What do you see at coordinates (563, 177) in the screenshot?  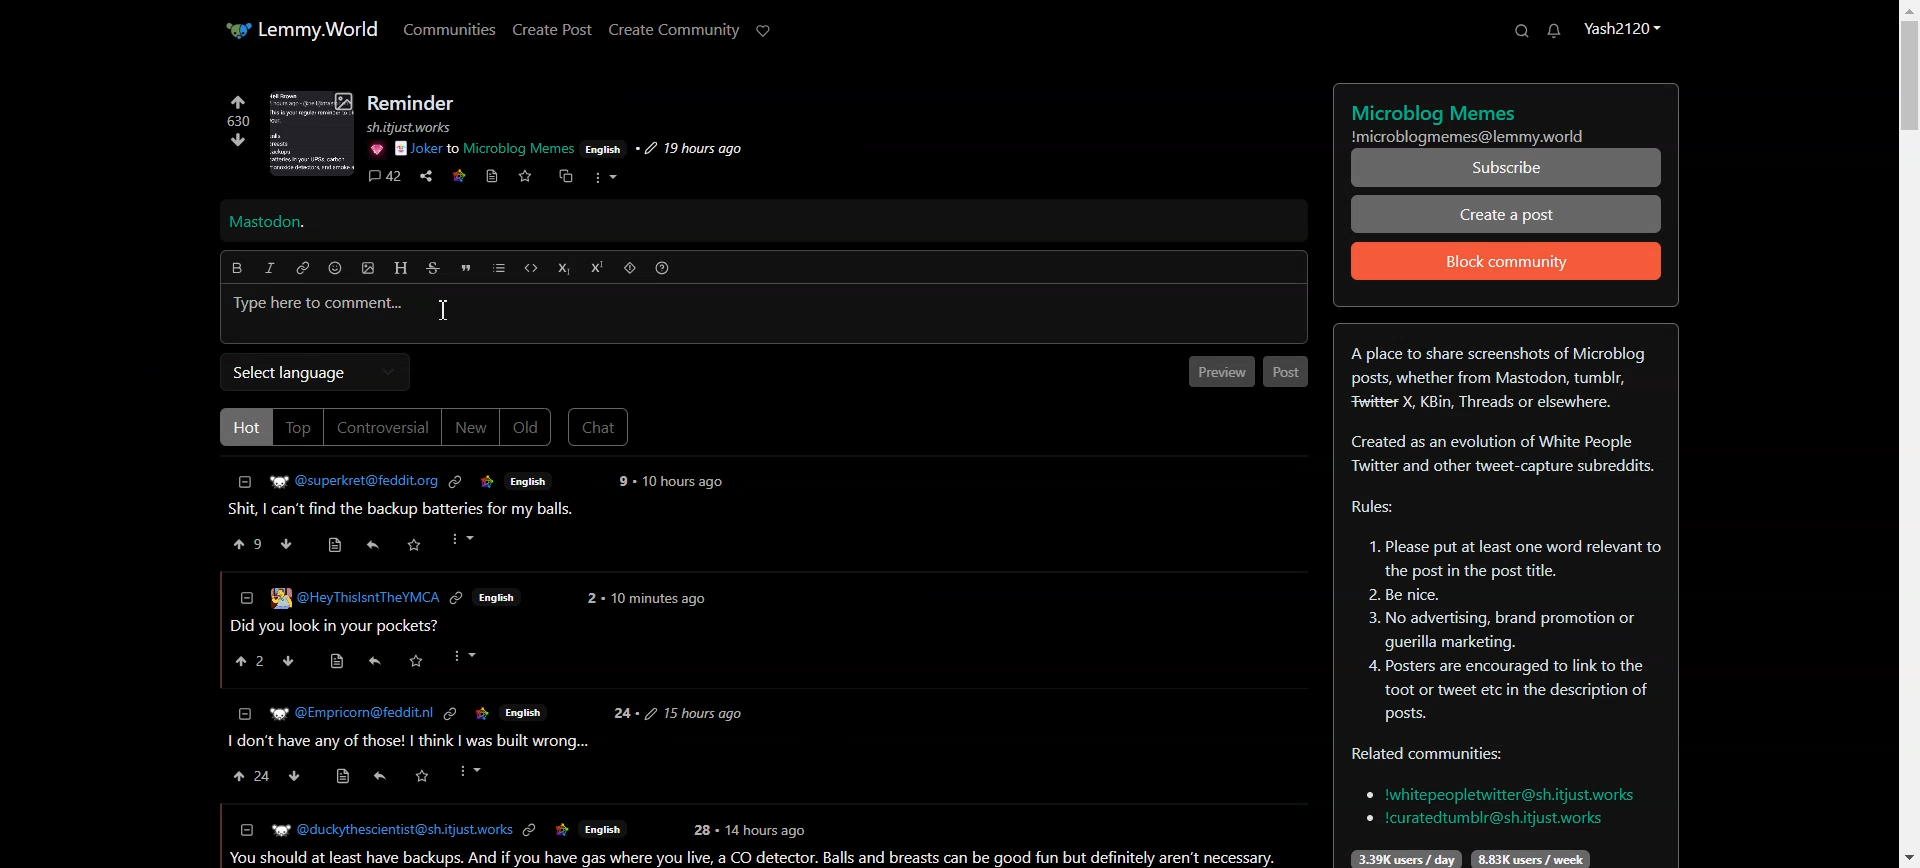 I see `Copy` at bounding box center [563, 177].